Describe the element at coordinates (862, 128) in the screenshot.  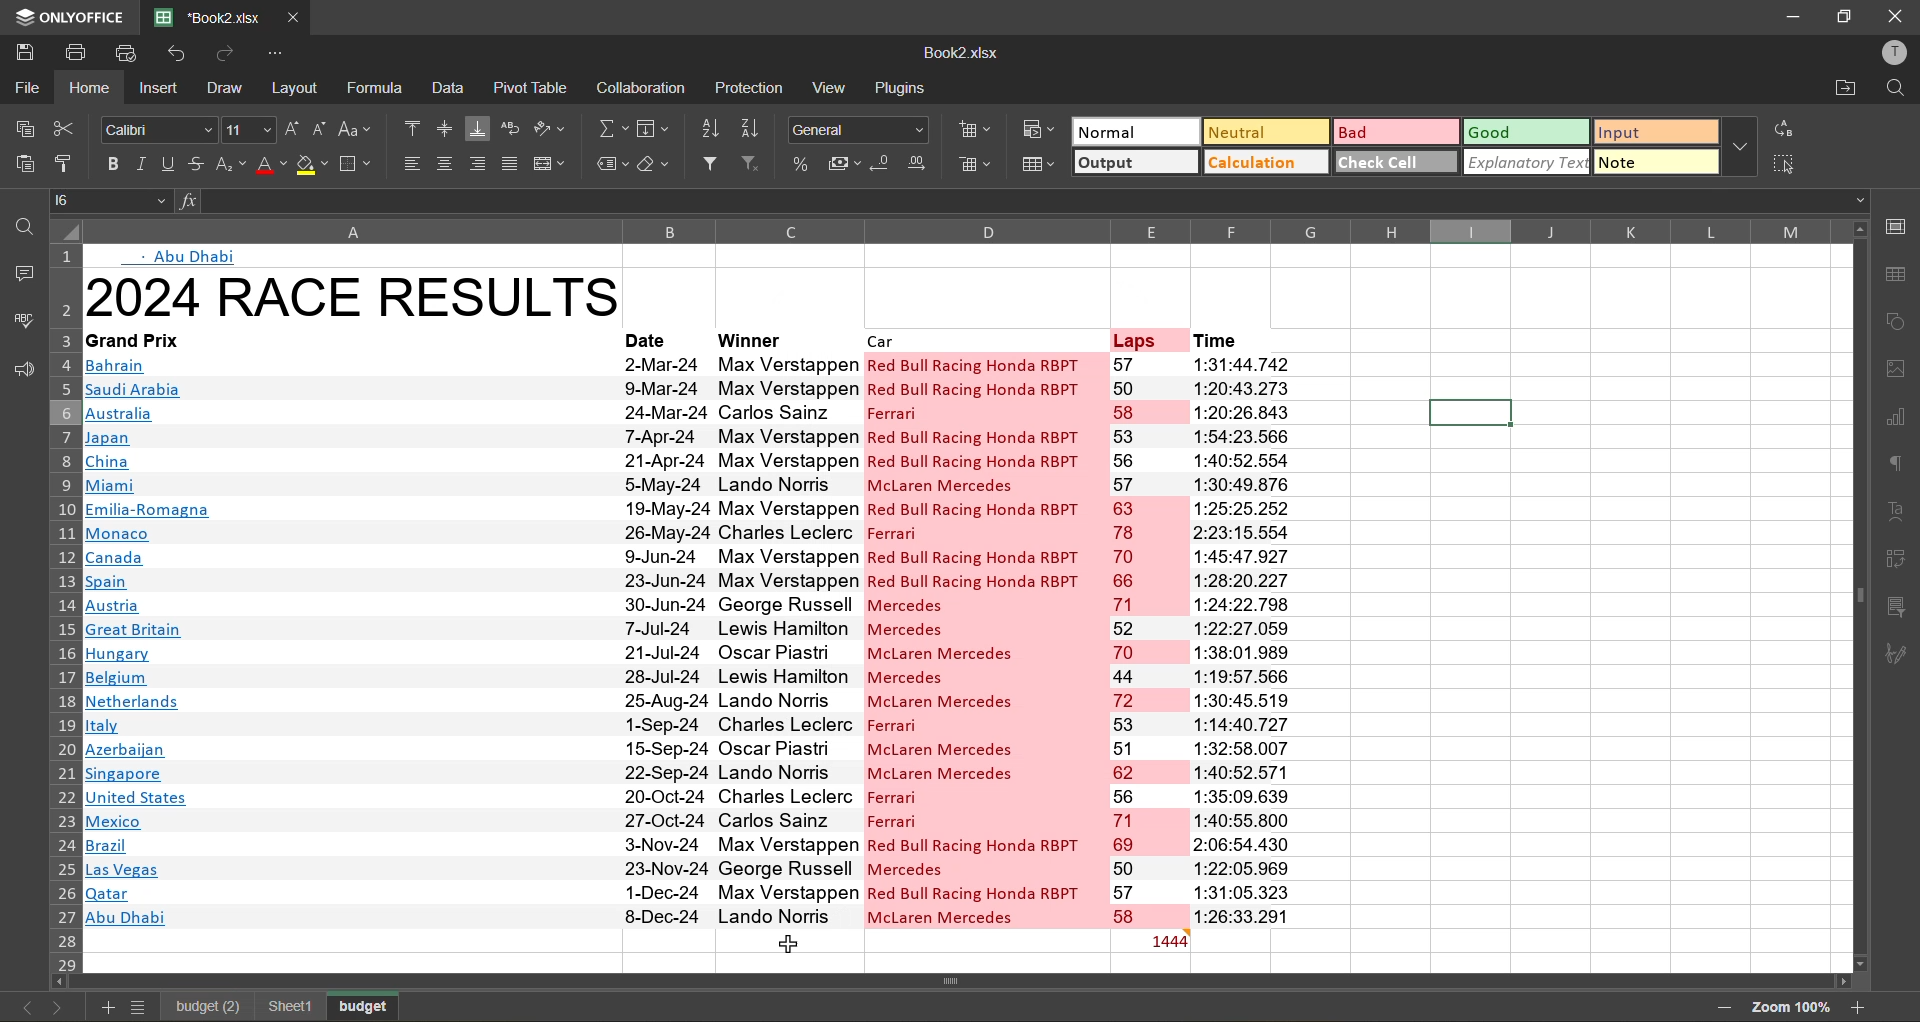
I see `number format` at that location.